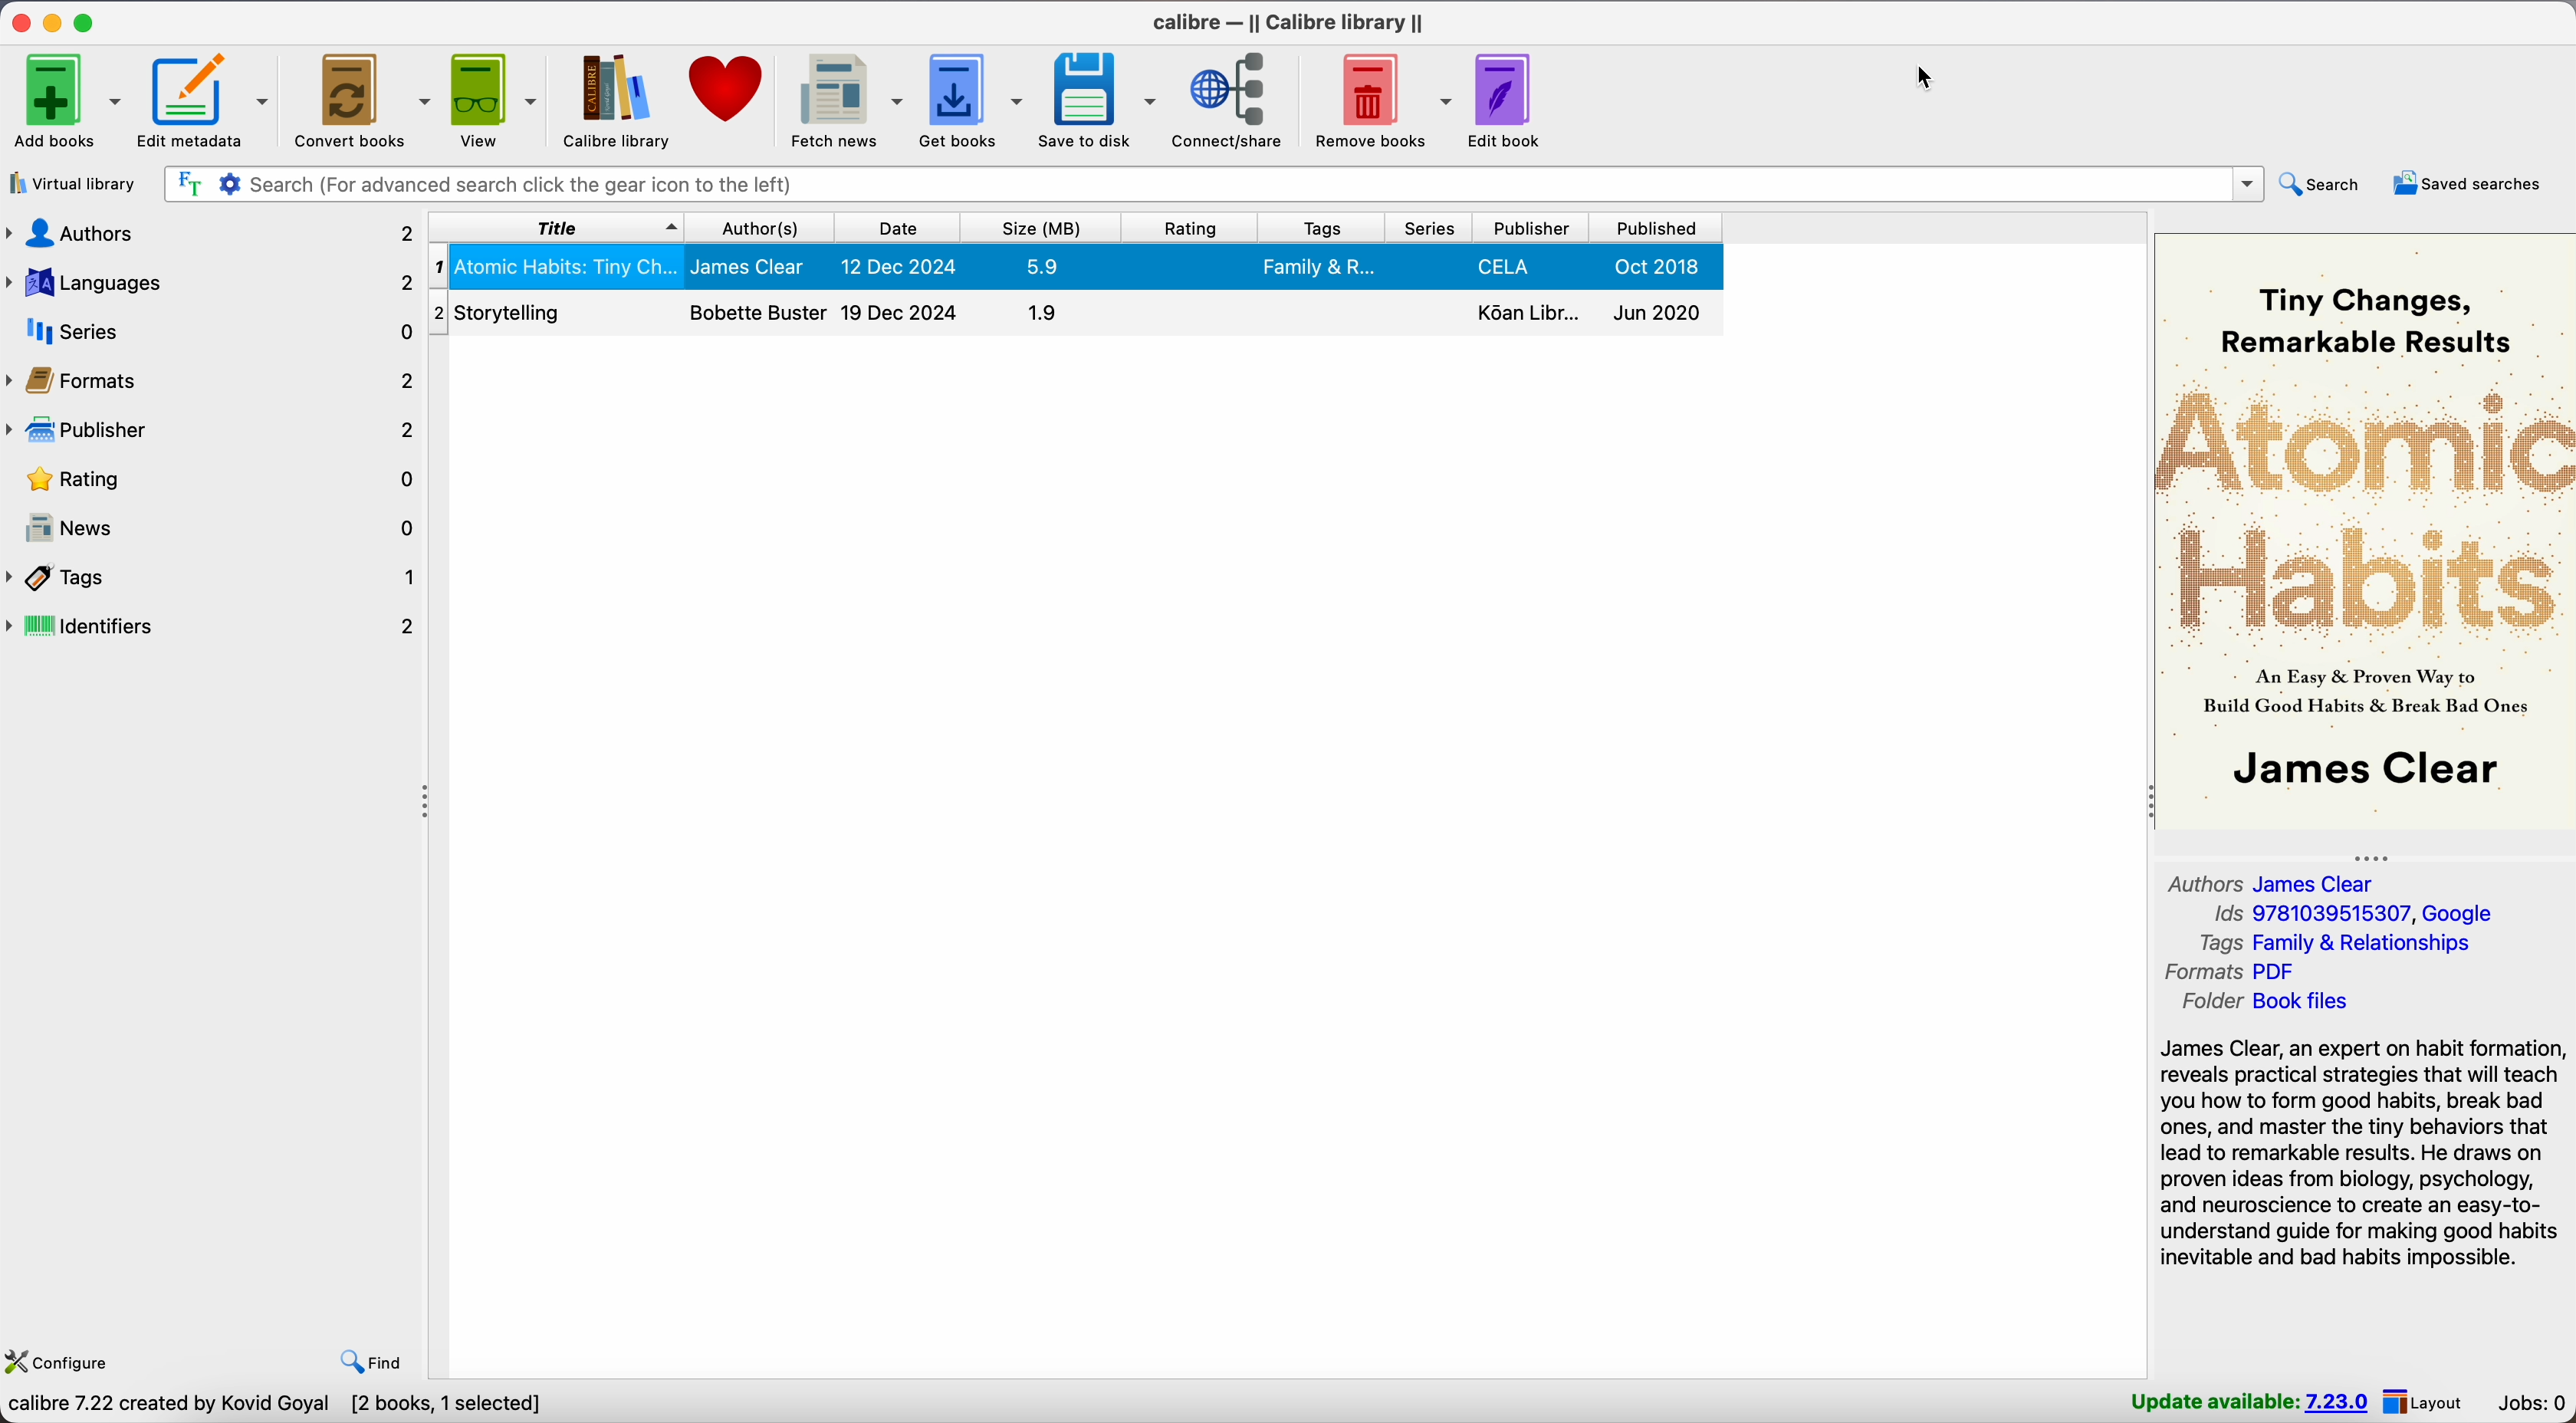 The width and height of the screenshot is (2576, 1423). I want to click on donate, so click(729, 90).